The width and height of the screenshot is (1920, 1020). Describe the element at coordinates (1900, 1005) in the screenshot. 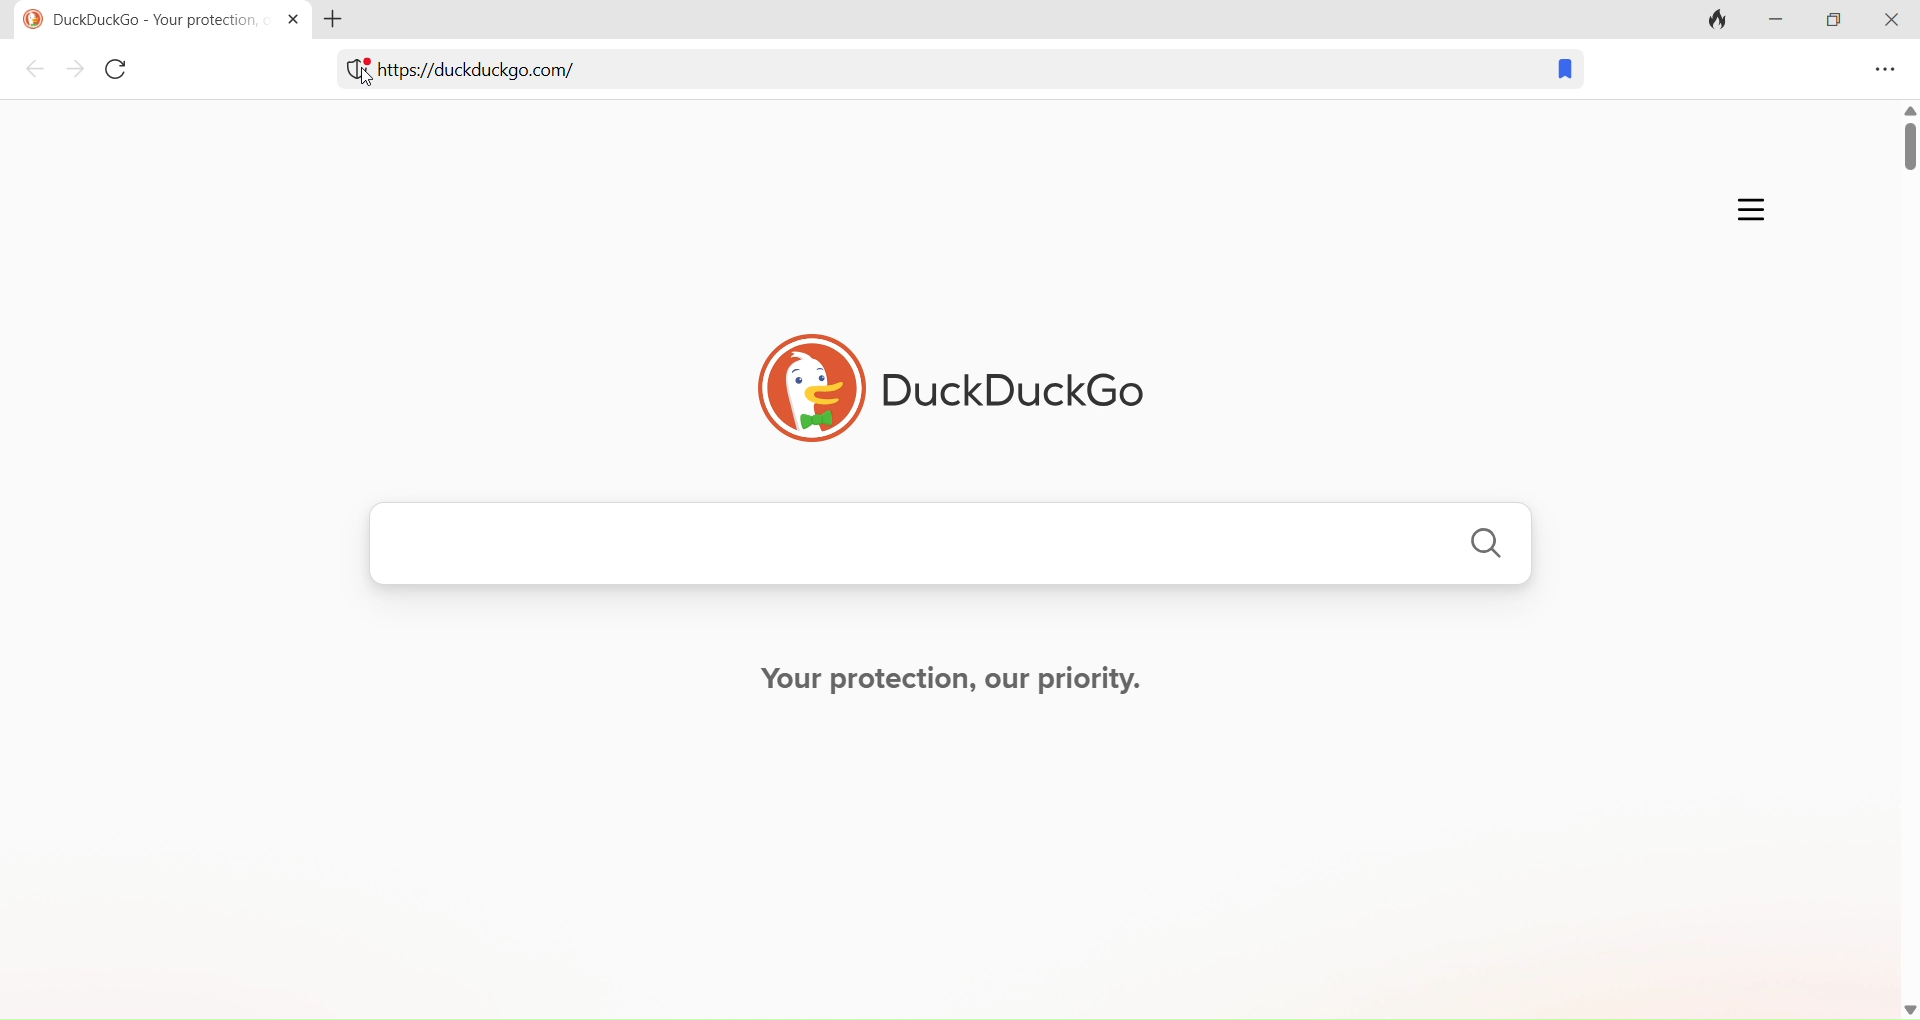

I see `down` at that location.